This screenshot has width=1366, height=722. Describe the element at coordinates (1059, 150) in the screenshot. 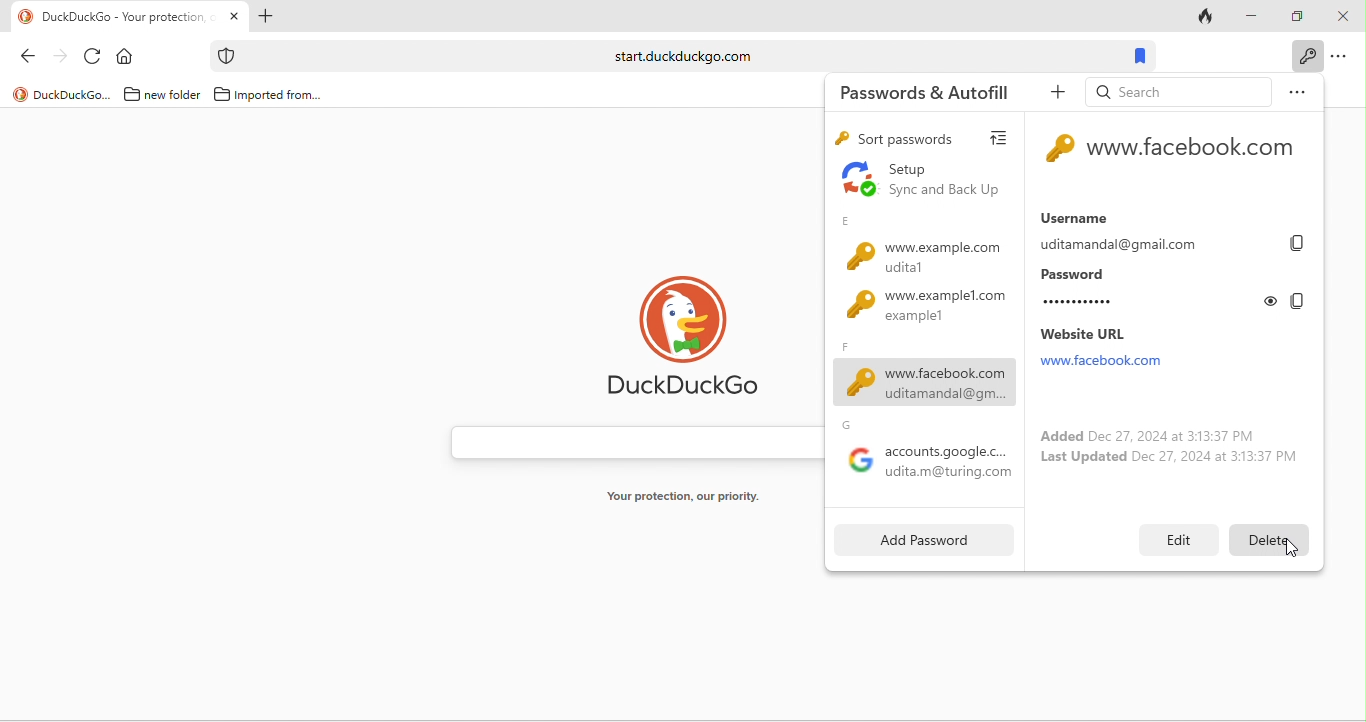

I see `key icon` at that location.